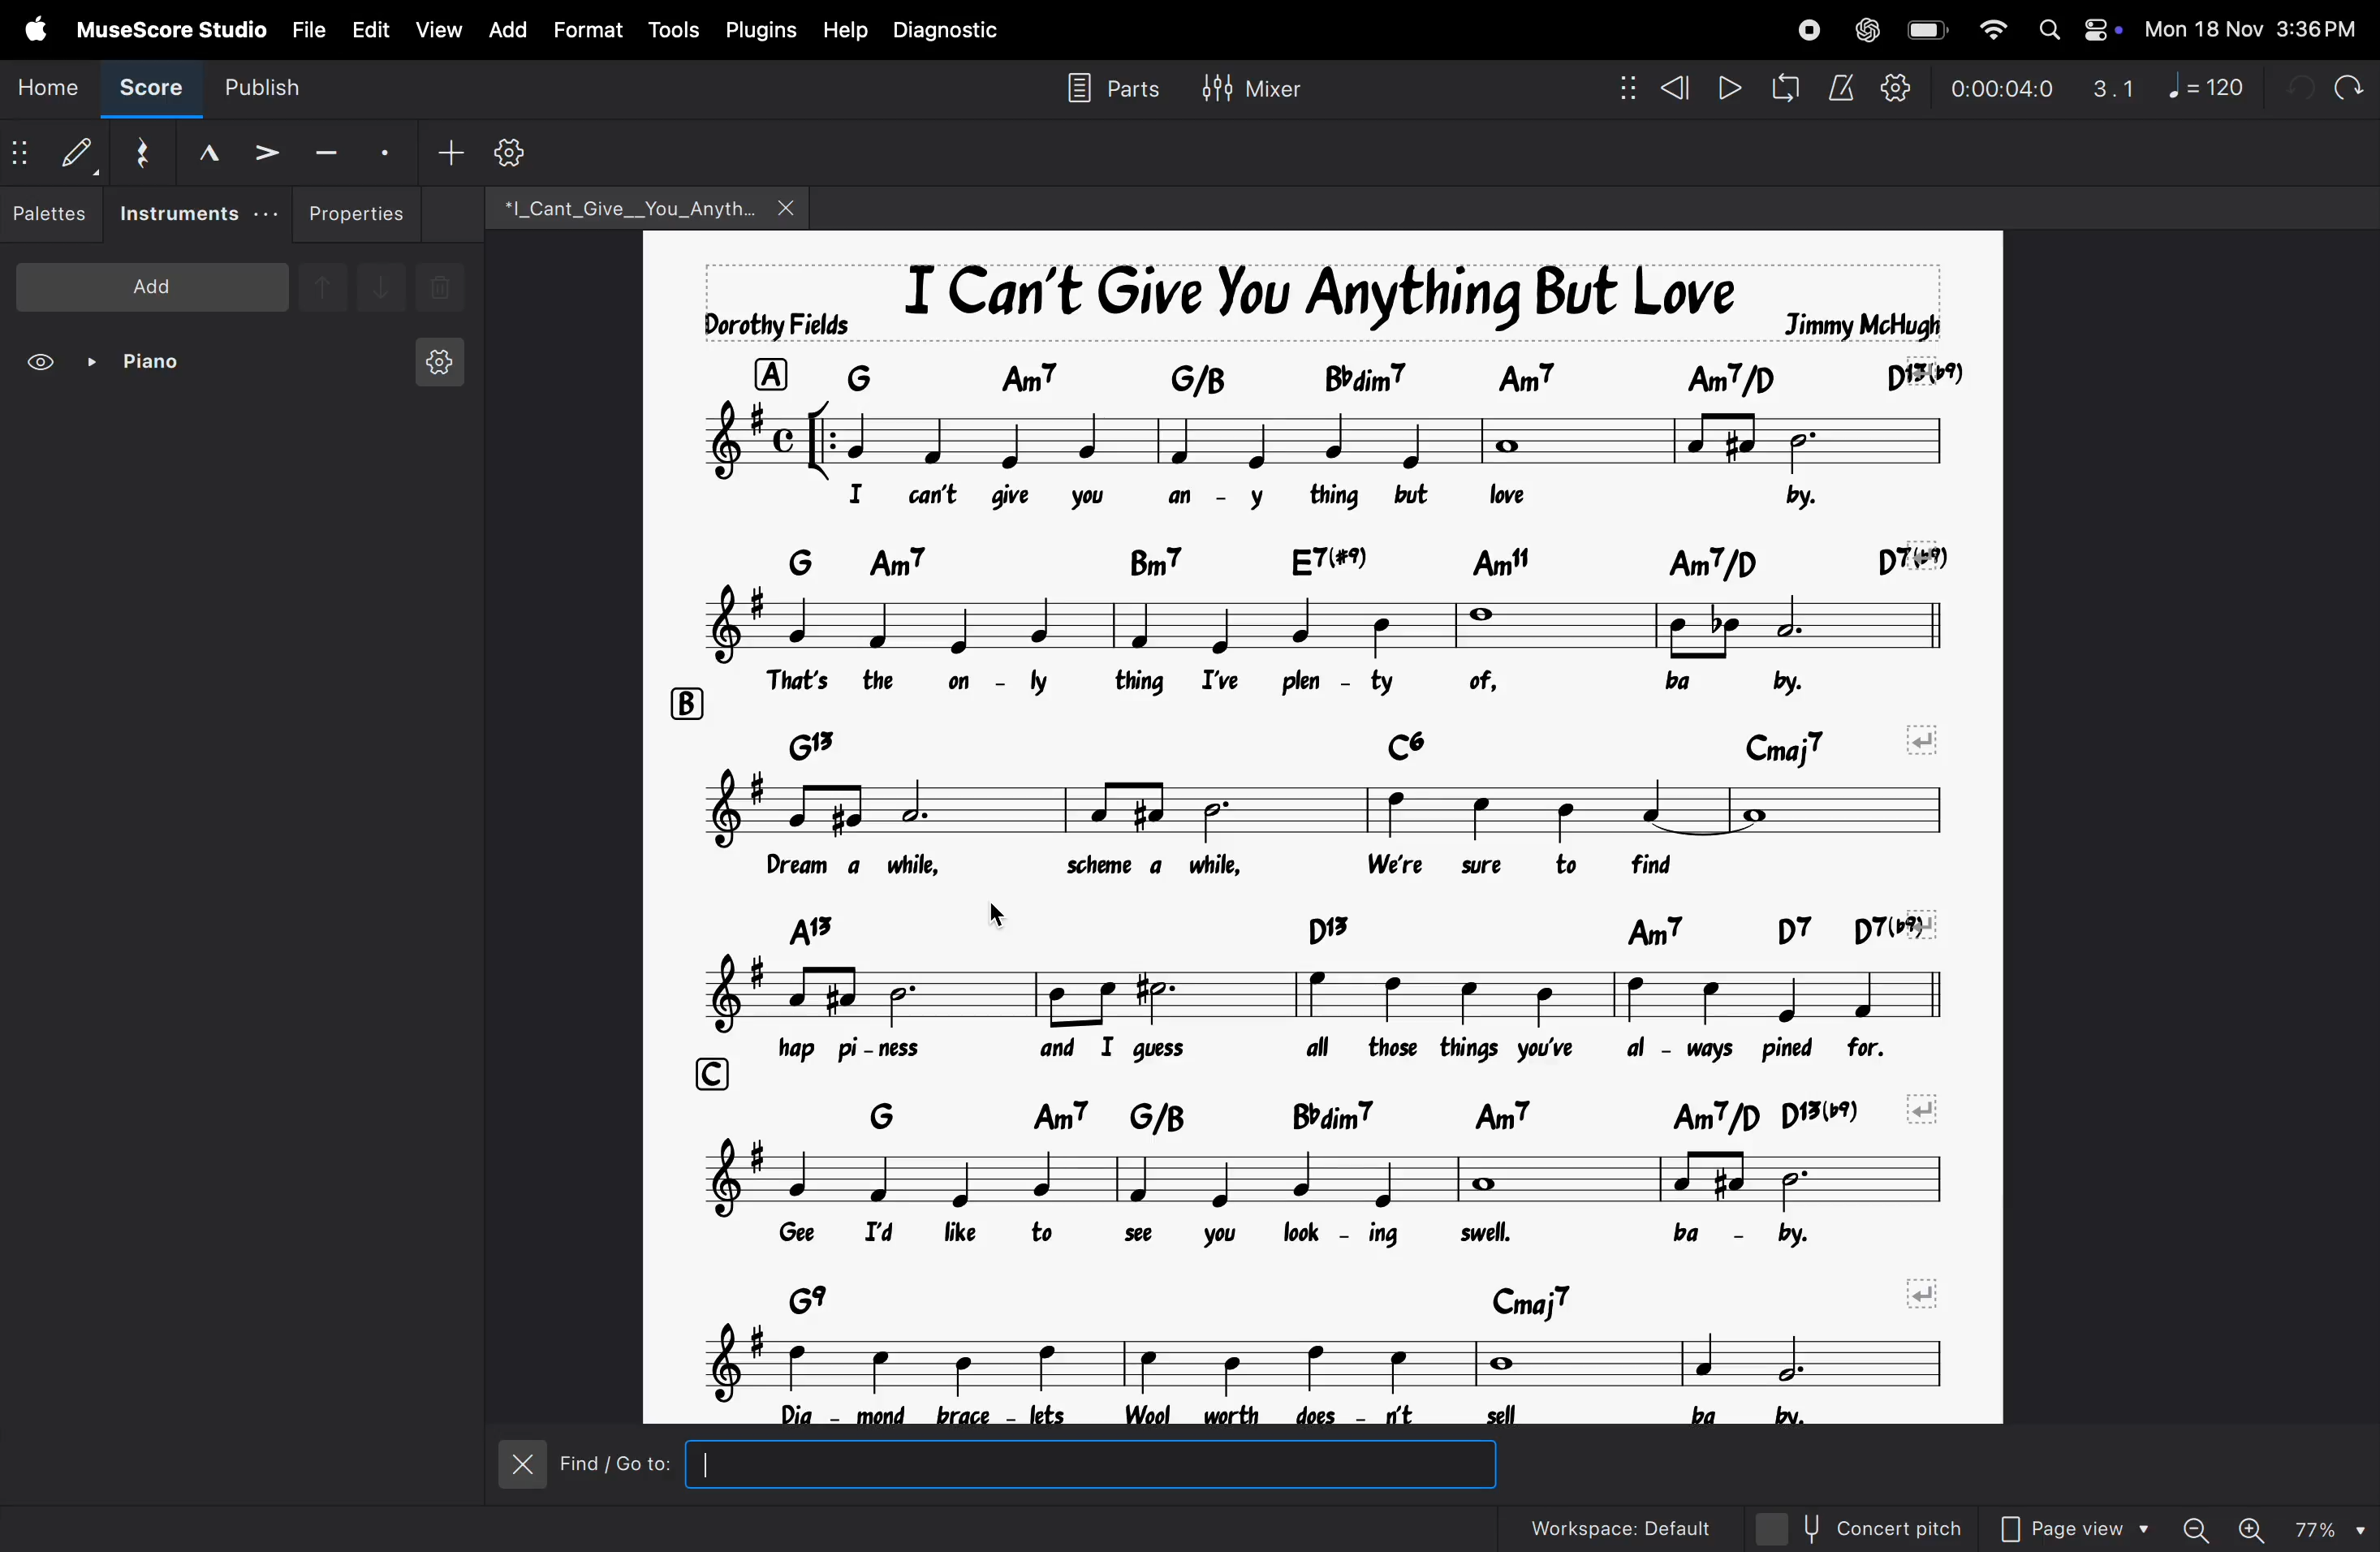  What do you see at coordinates (1730, 88) in the screenshot?
I see `play` at bounding box center [1730, 88].